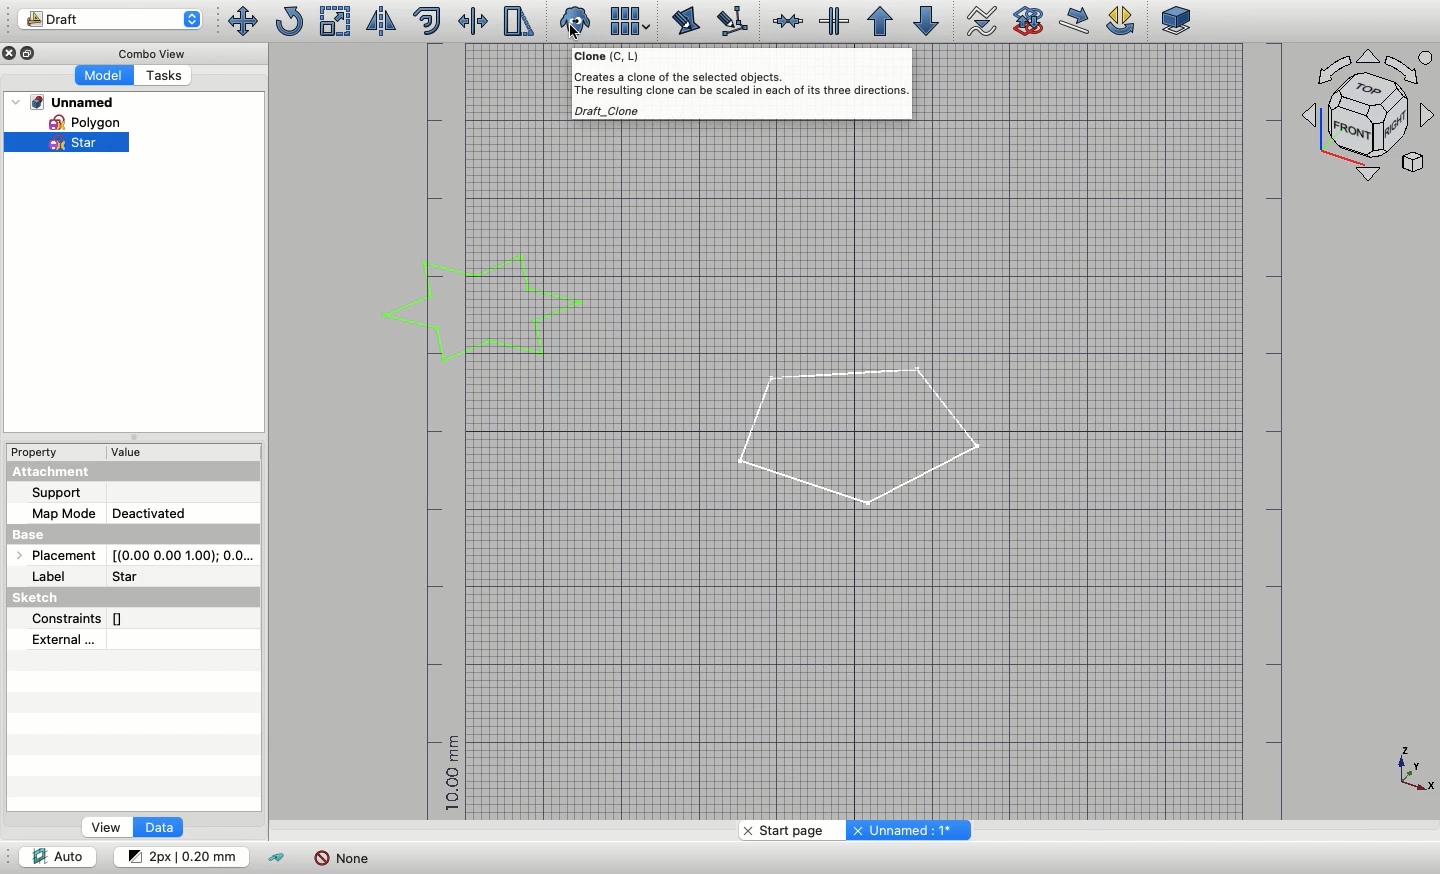 The image size is (1440, 874). I want to click on Tasks, so click(161, 75).